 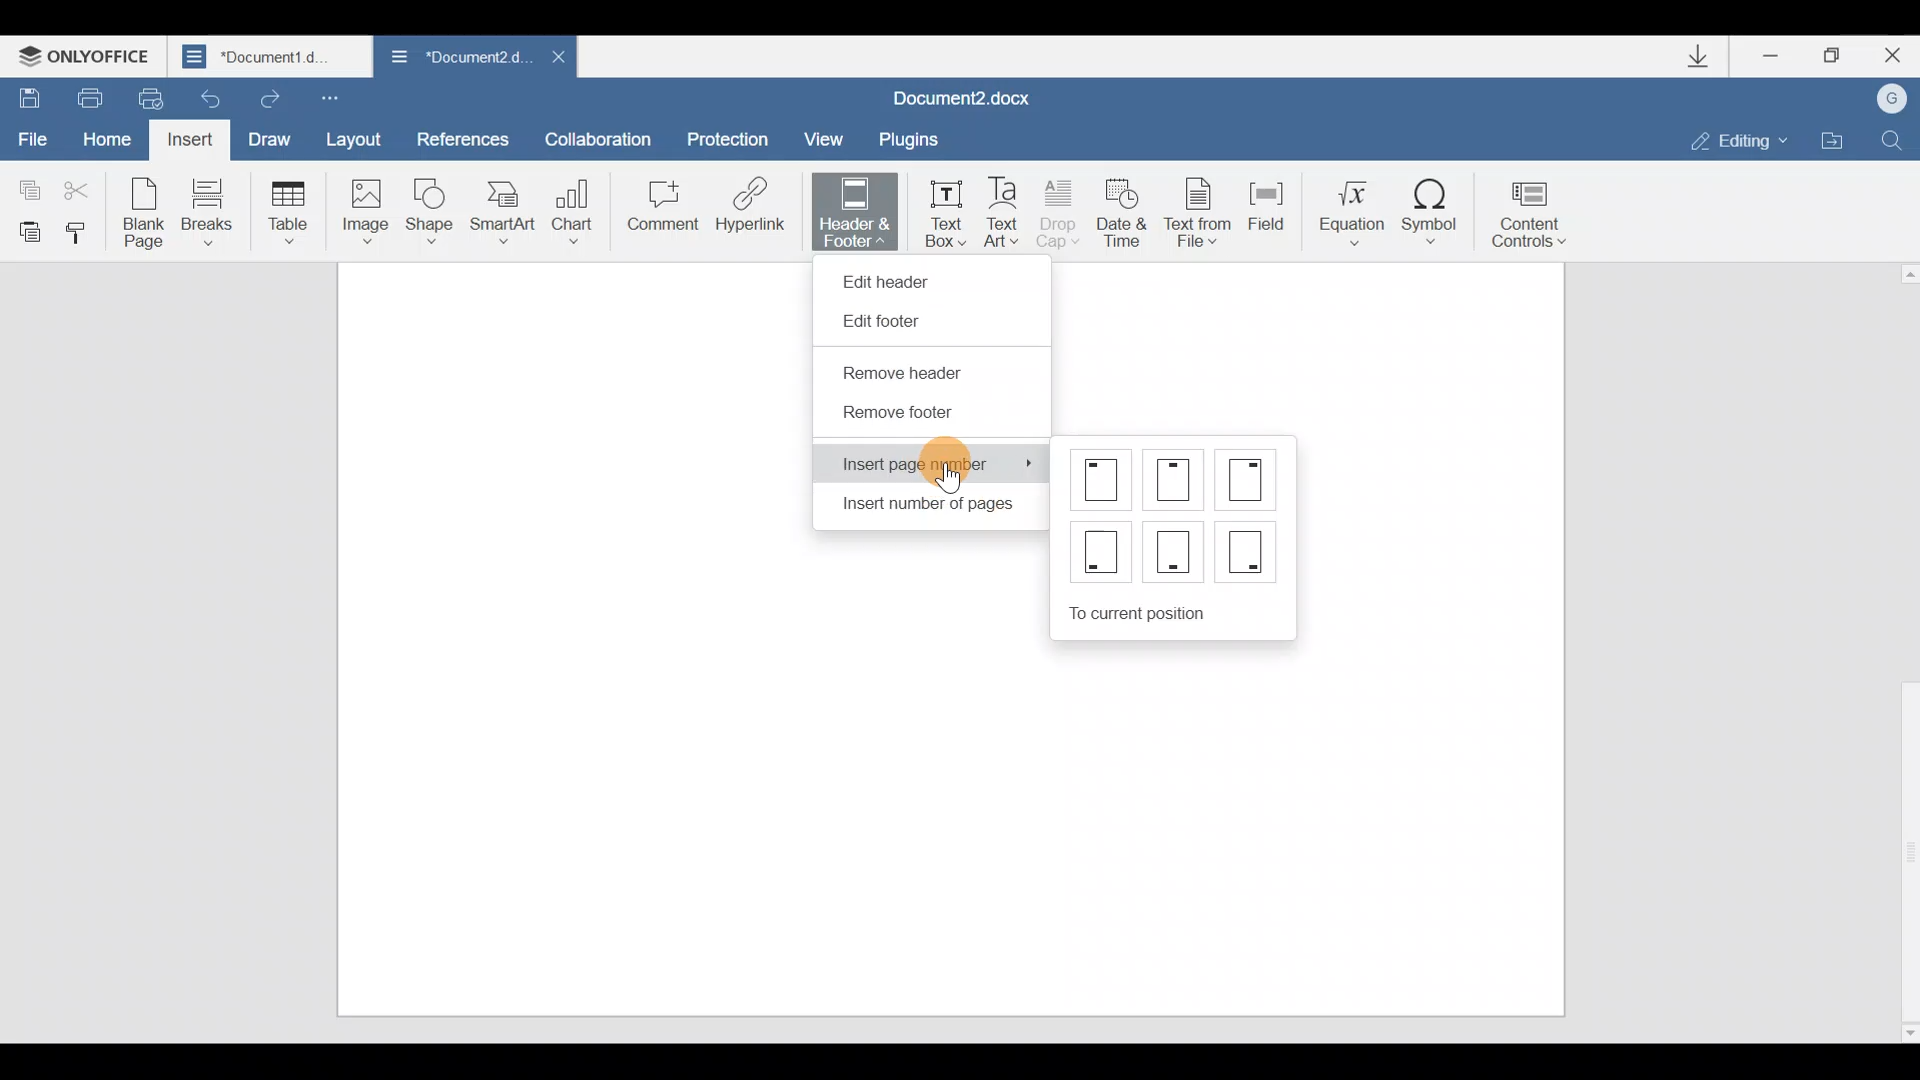 I want to click on Position 4, so click(x=1099, y=554).